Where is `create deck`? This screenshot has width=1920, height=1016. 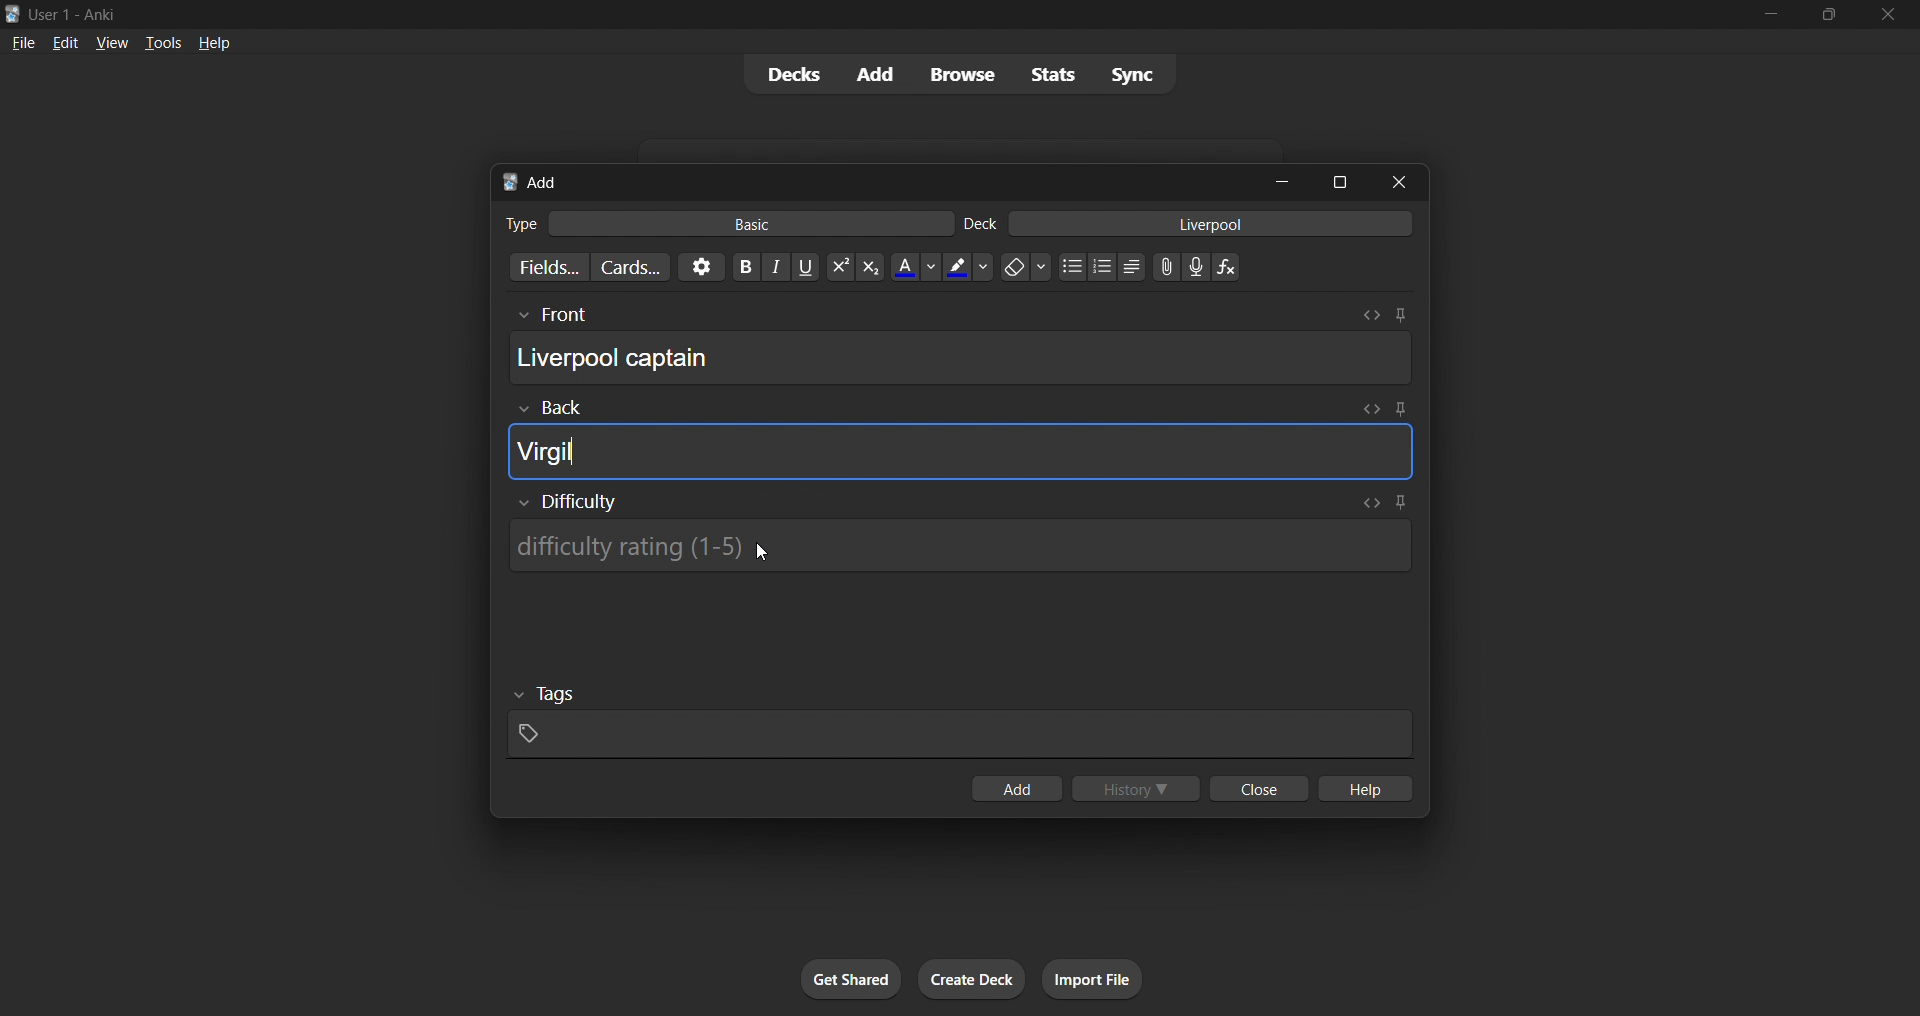
create deck is located at coordinates (972, 979).